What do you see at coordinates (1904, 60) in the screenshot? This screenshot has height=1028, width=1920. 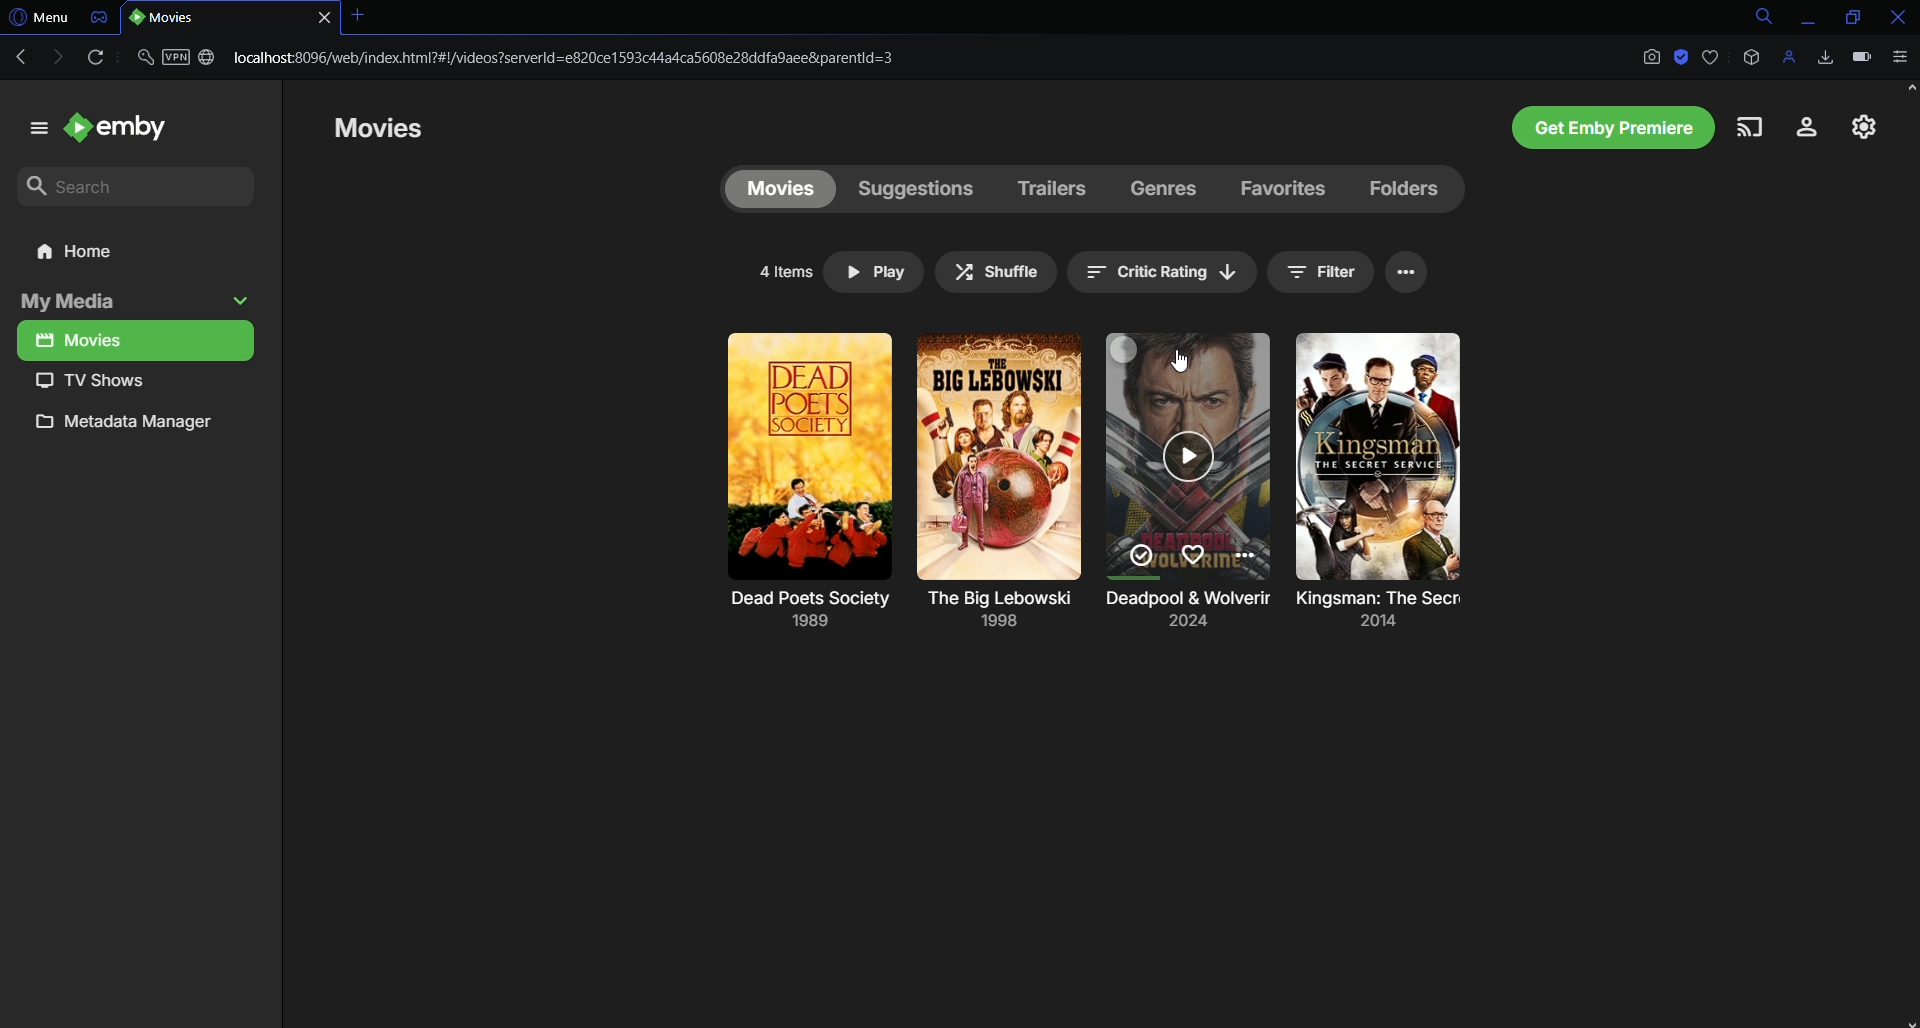 I see `Options` at bounding box center [1904, 60].